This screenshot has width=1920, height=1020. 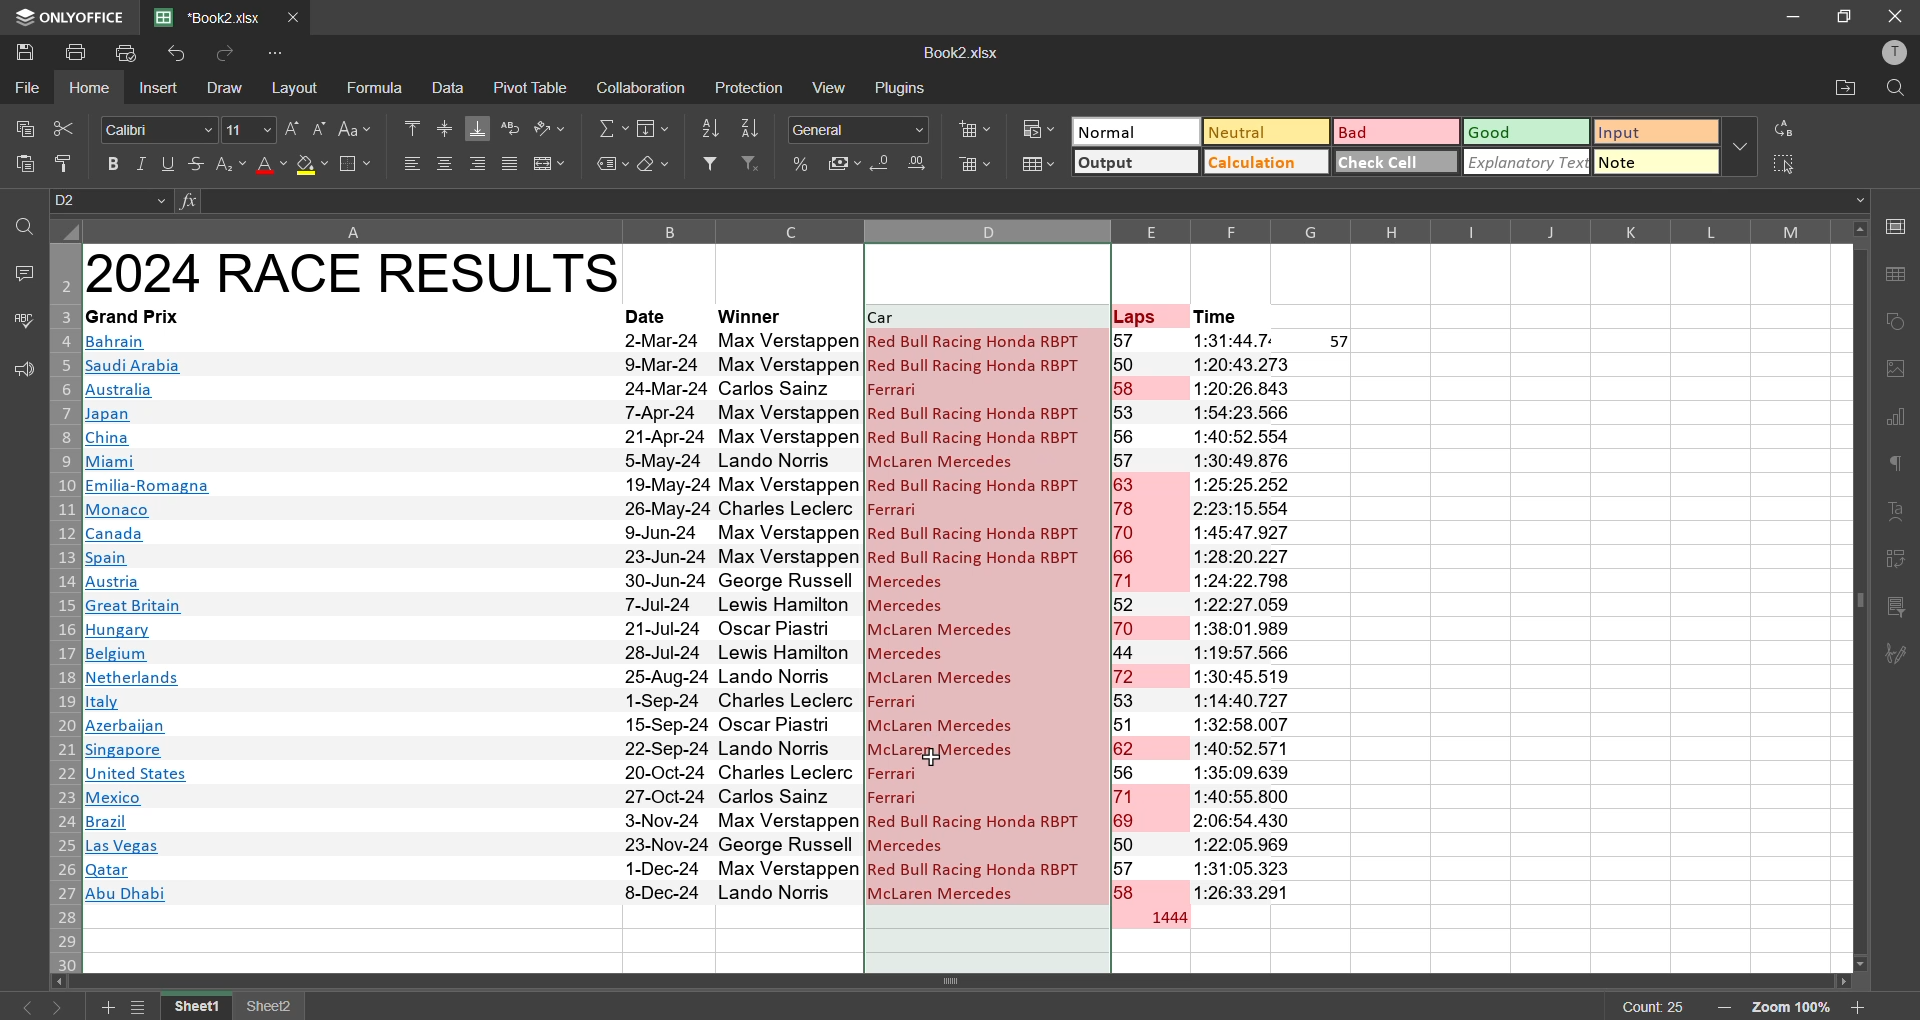 I want to click on sheet  name, so click(x=270, y=1008).